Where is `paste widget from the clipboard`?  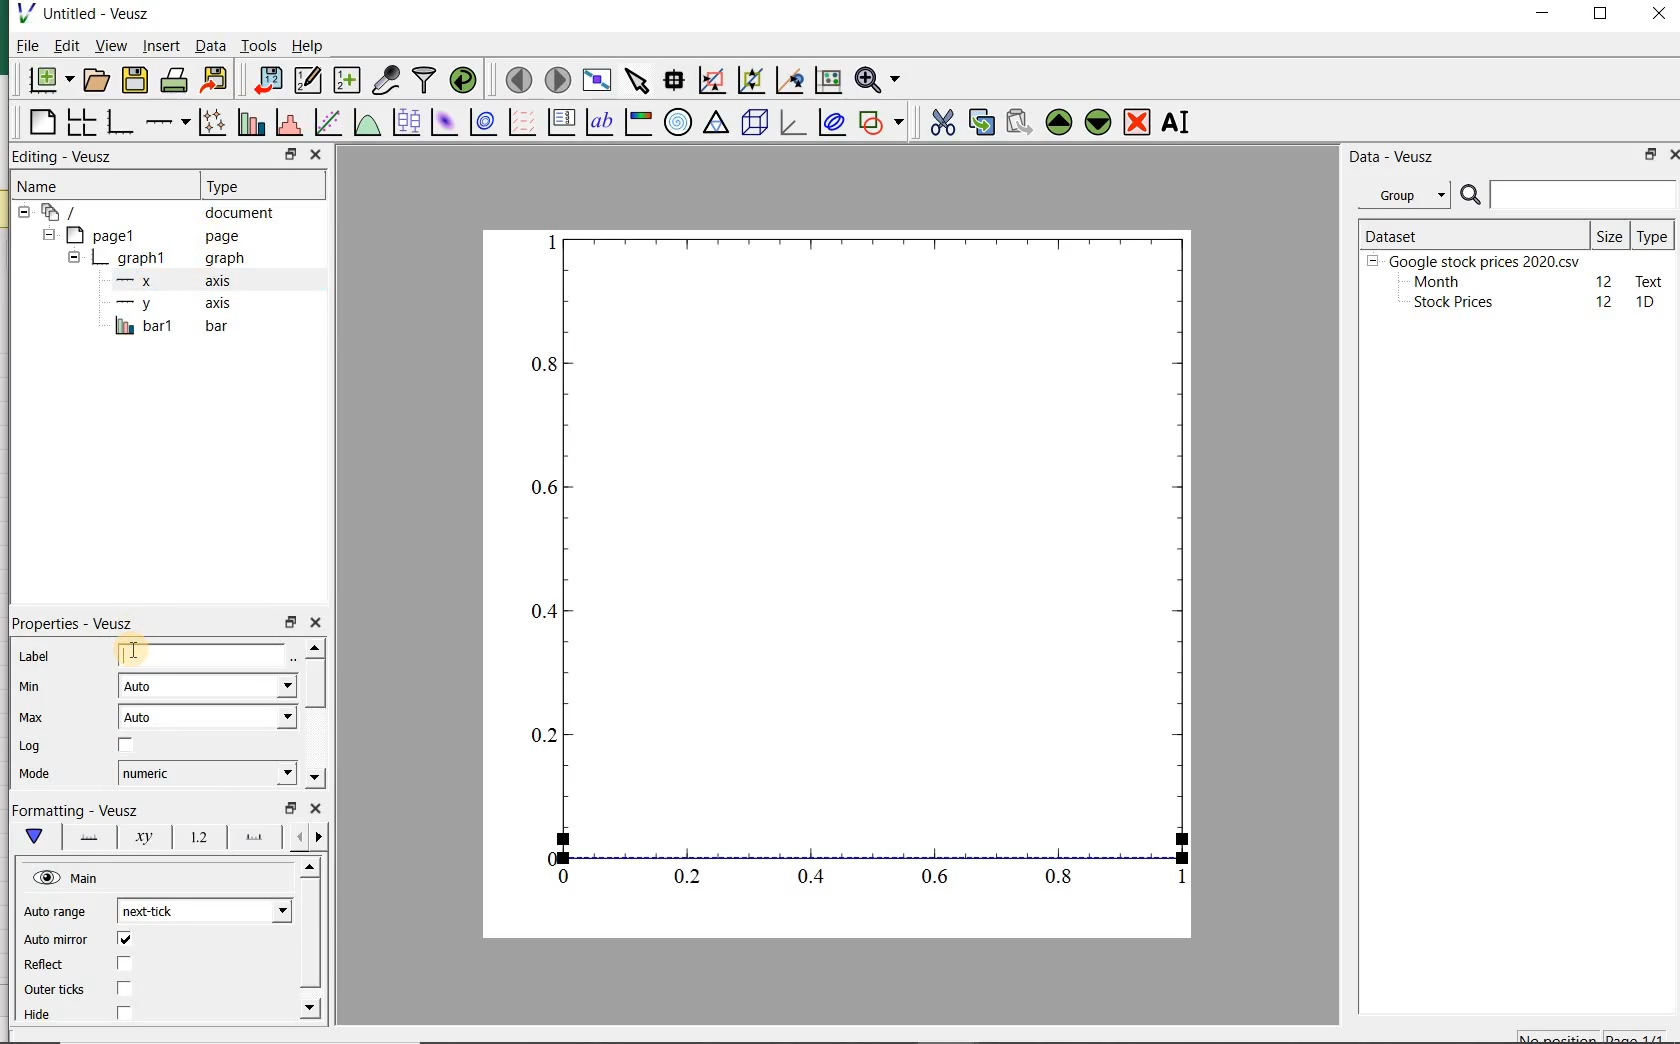
paste widget from the clipboard is located at coordinates (1019, 123).